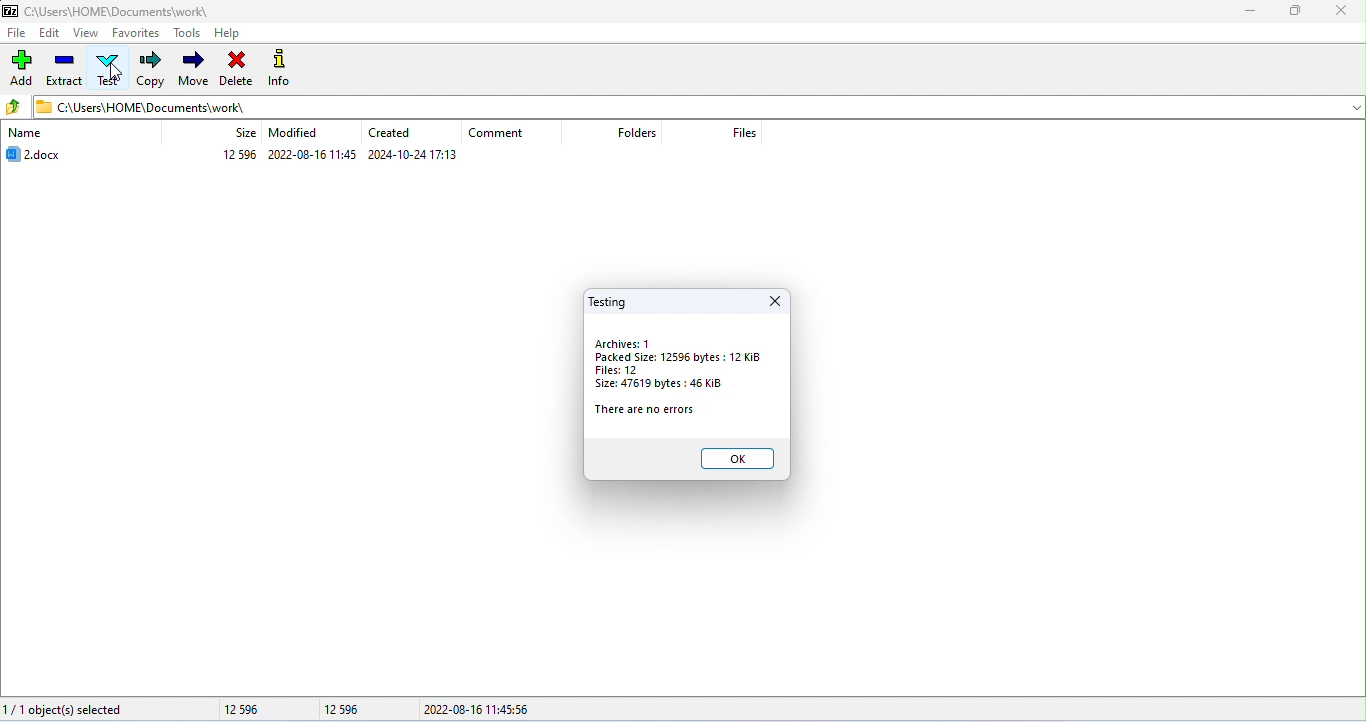 This screenshot has width=1366, height=722. I want to click on close, so click(774, 302).